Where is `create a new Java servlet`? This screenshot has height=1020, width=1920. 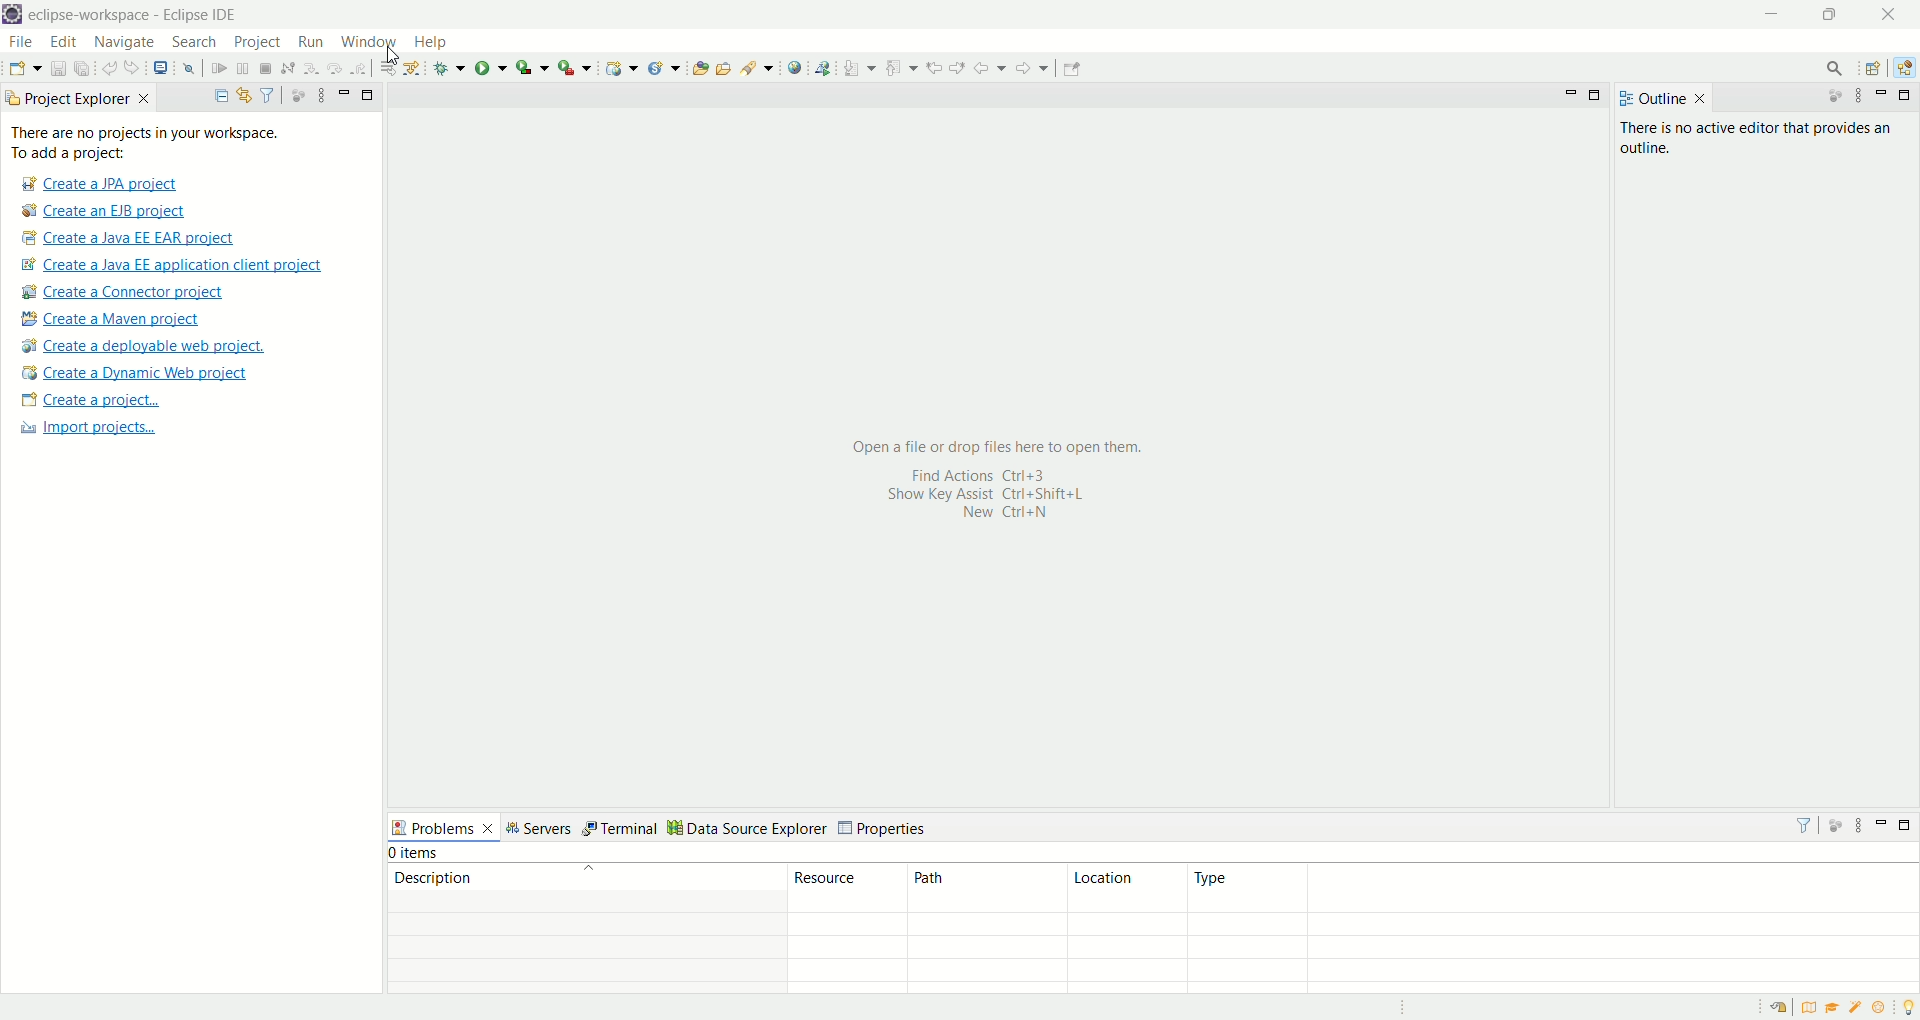 create a new Java servlet is located at coordinates (664, 67).